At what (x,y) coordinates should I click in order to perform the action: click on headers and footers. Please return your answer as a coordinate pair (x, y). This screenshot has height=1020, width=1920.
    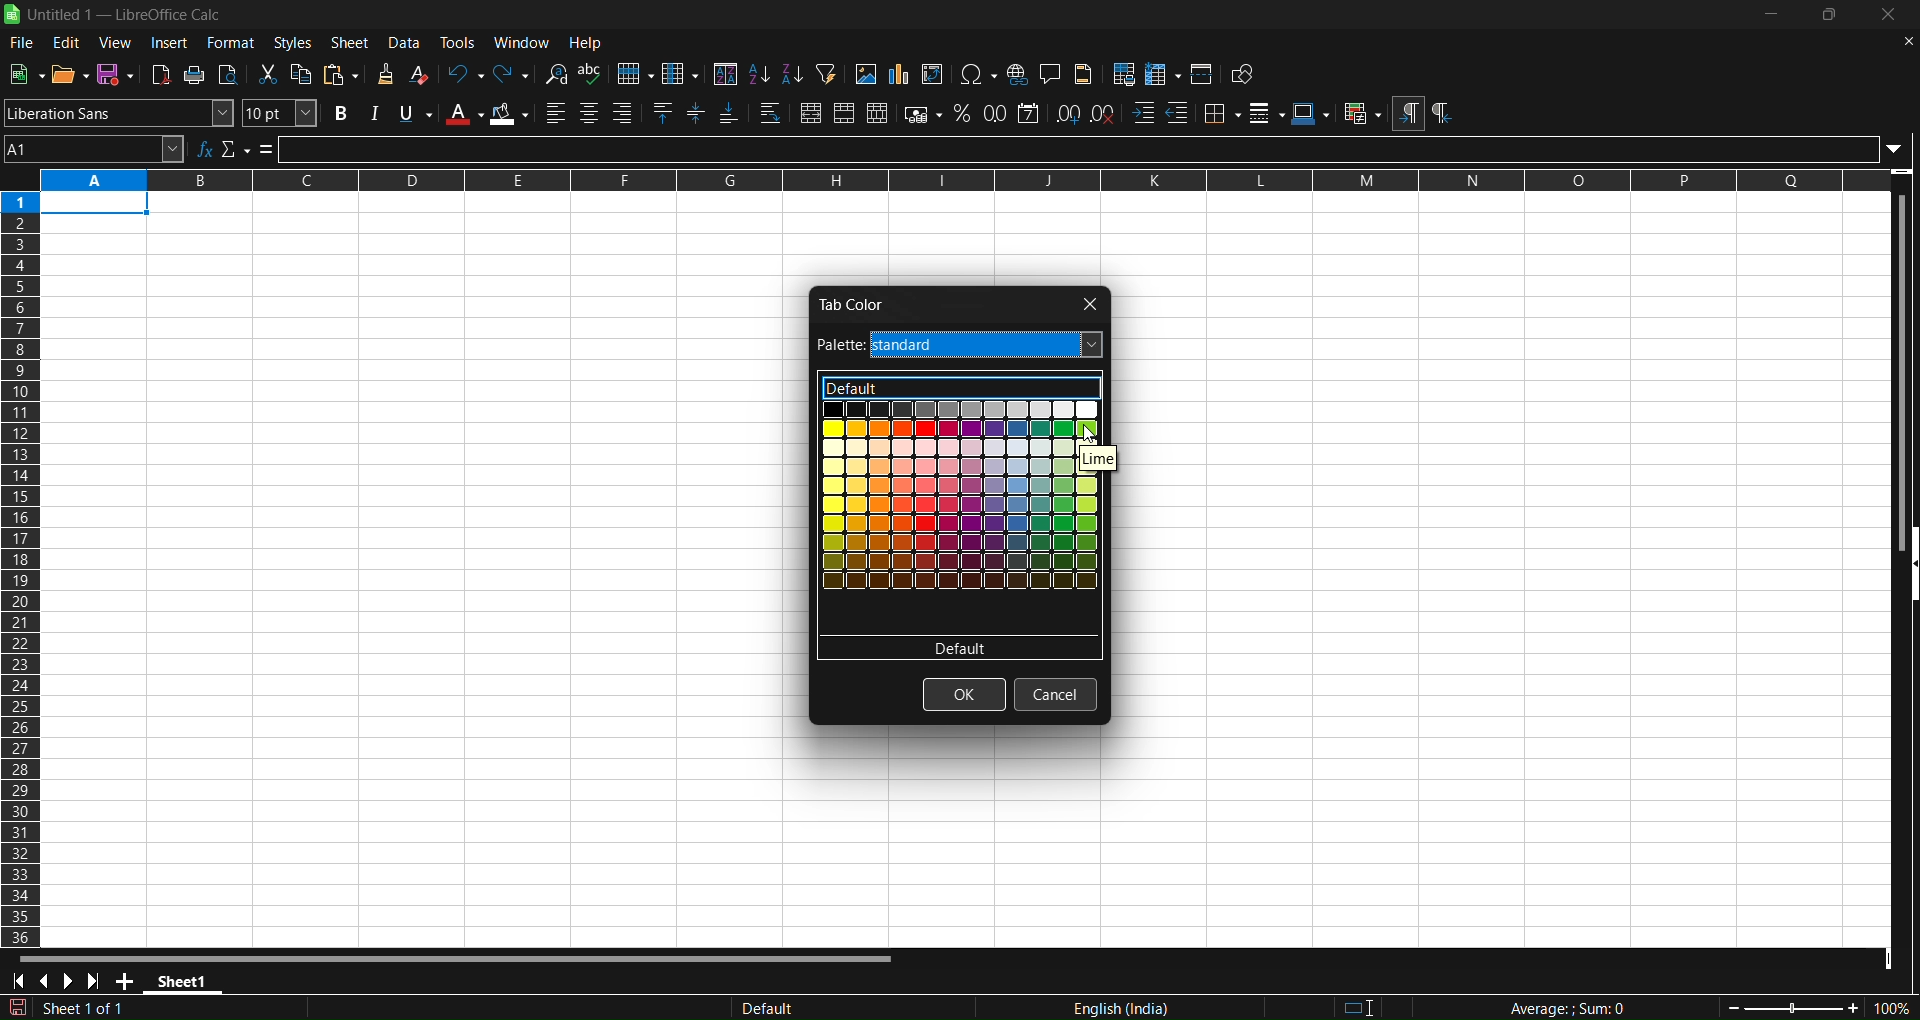
    Looking at the image, I should click on (1086, 74).